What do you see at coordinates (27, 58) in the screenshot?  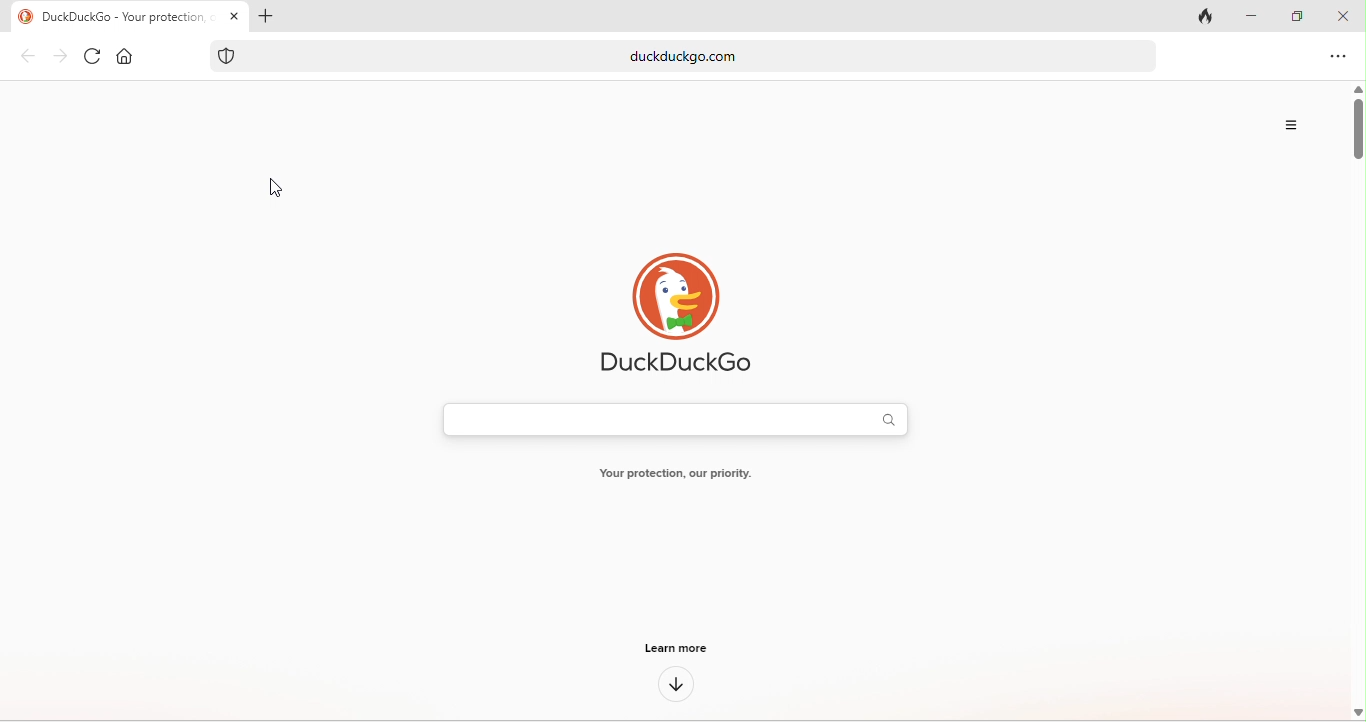 I see `back` at bounding box center [27, 58].